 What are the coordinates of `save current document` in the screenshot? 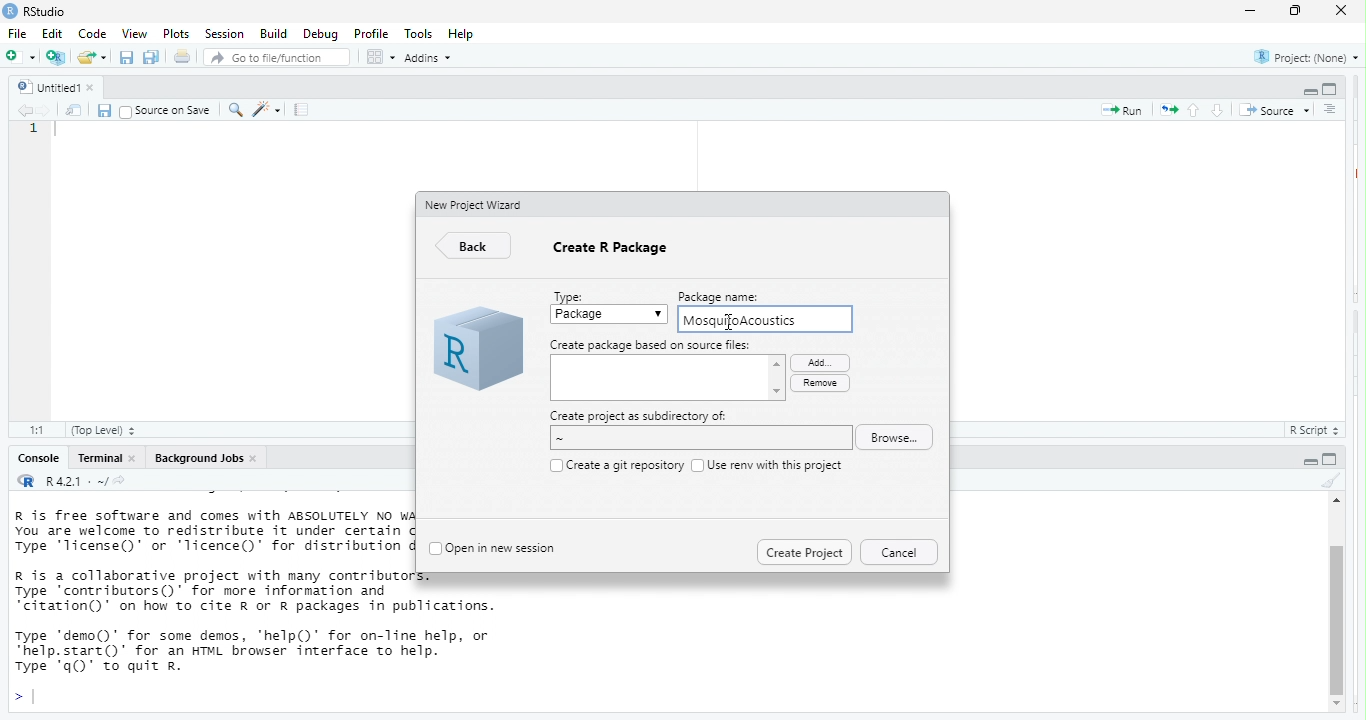 It's located at (126, 57).